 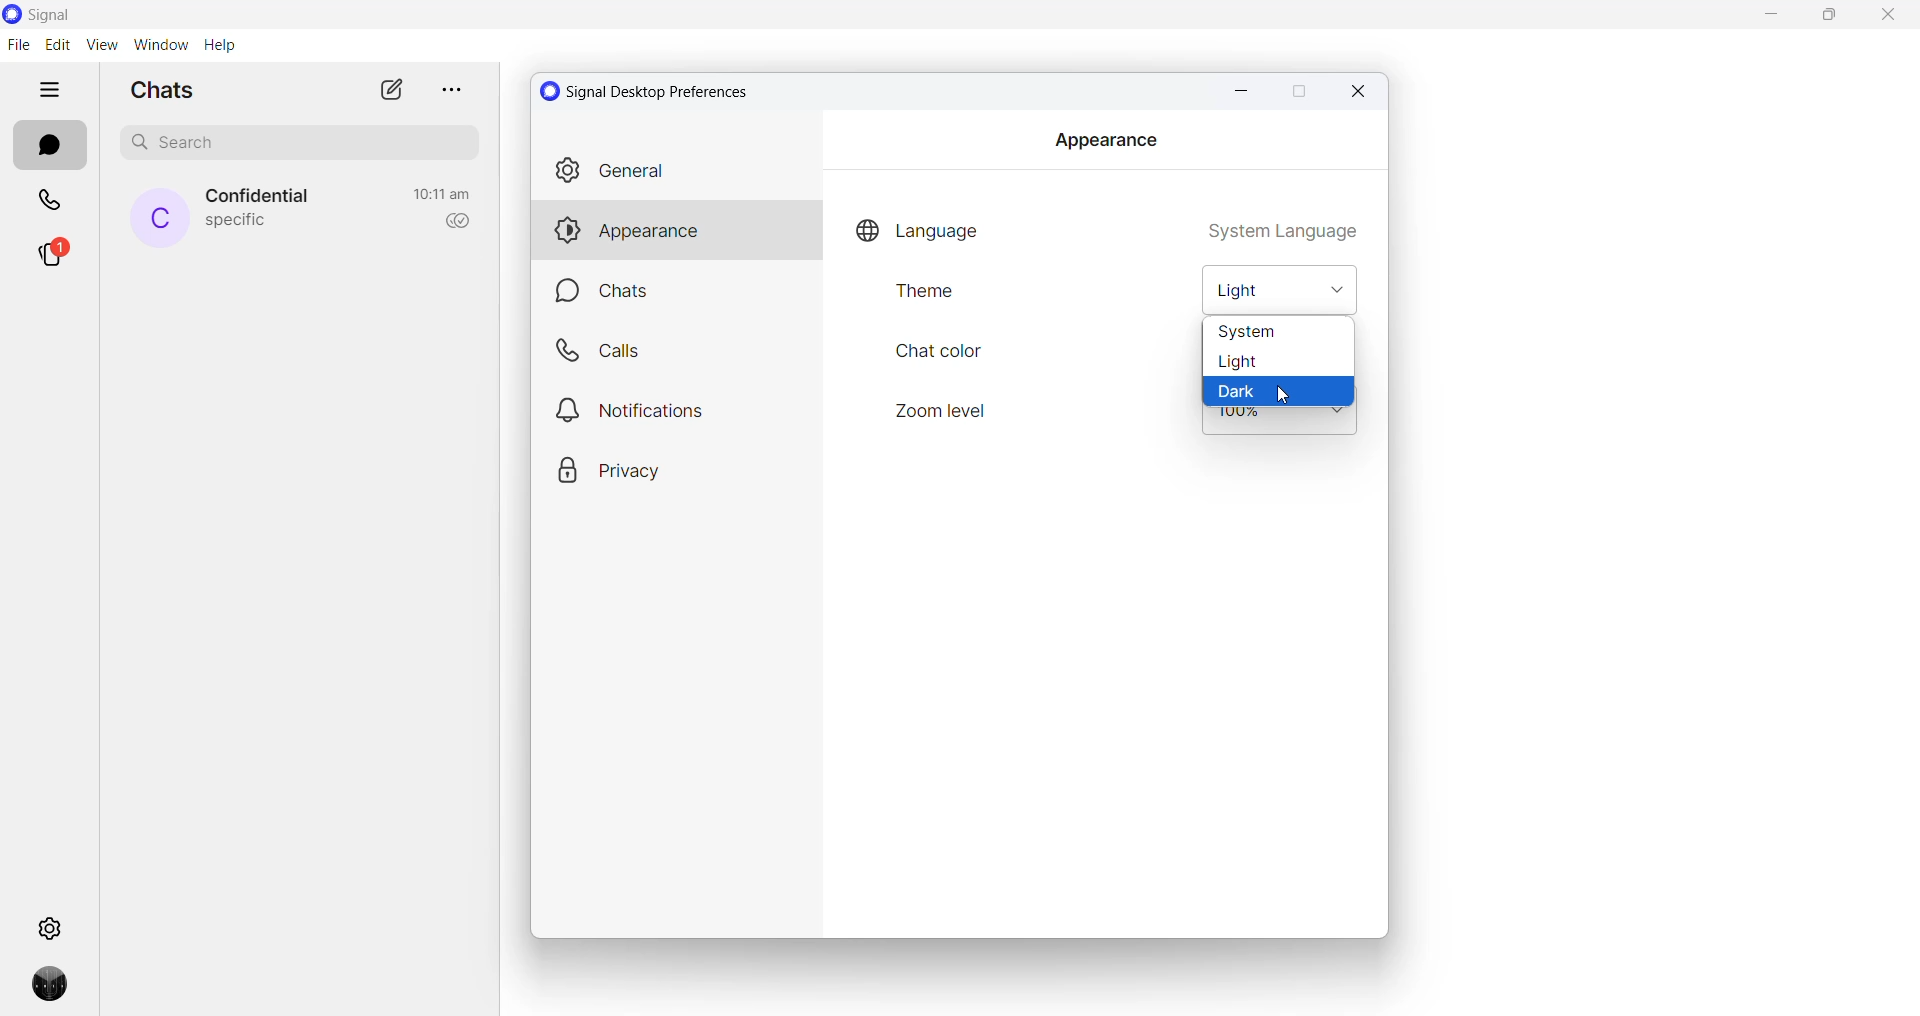 I want to click on desktop preferences heading, so click(x=650, y=91).